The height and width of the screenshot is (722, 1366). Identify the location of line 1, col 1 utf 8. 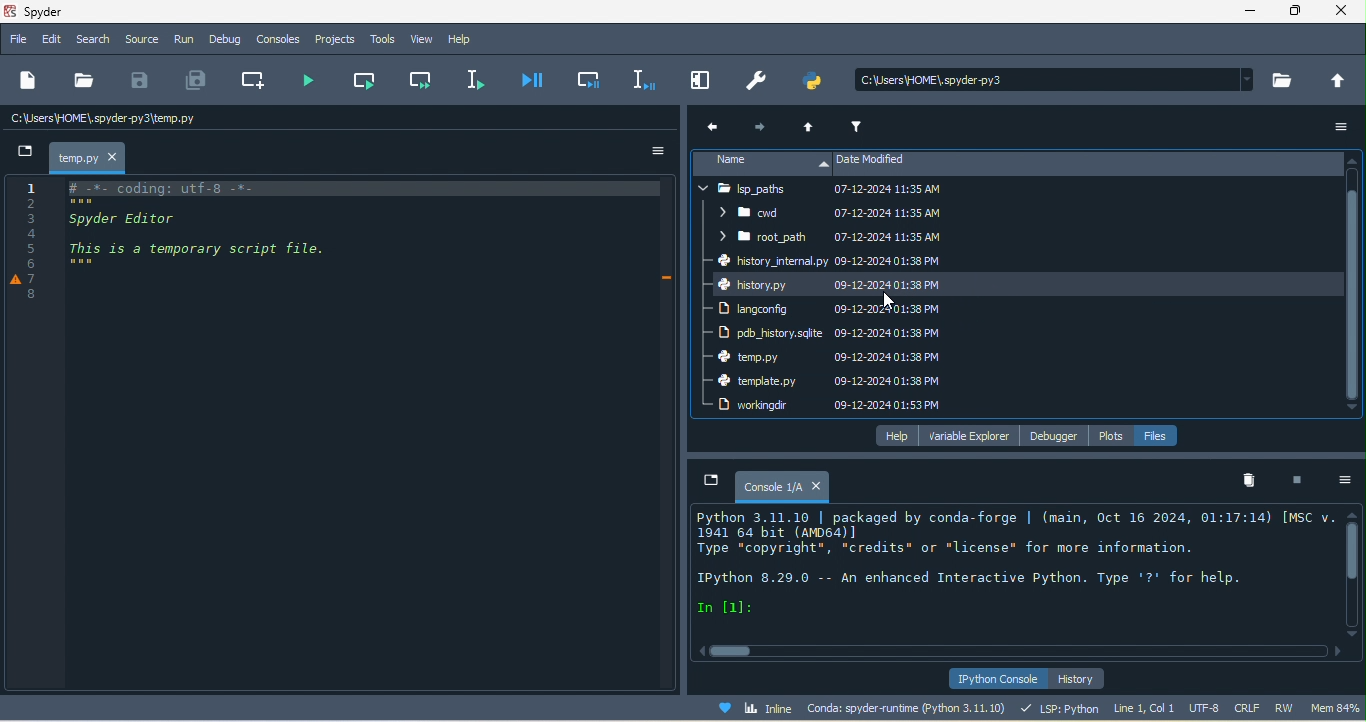
(1165, 706).